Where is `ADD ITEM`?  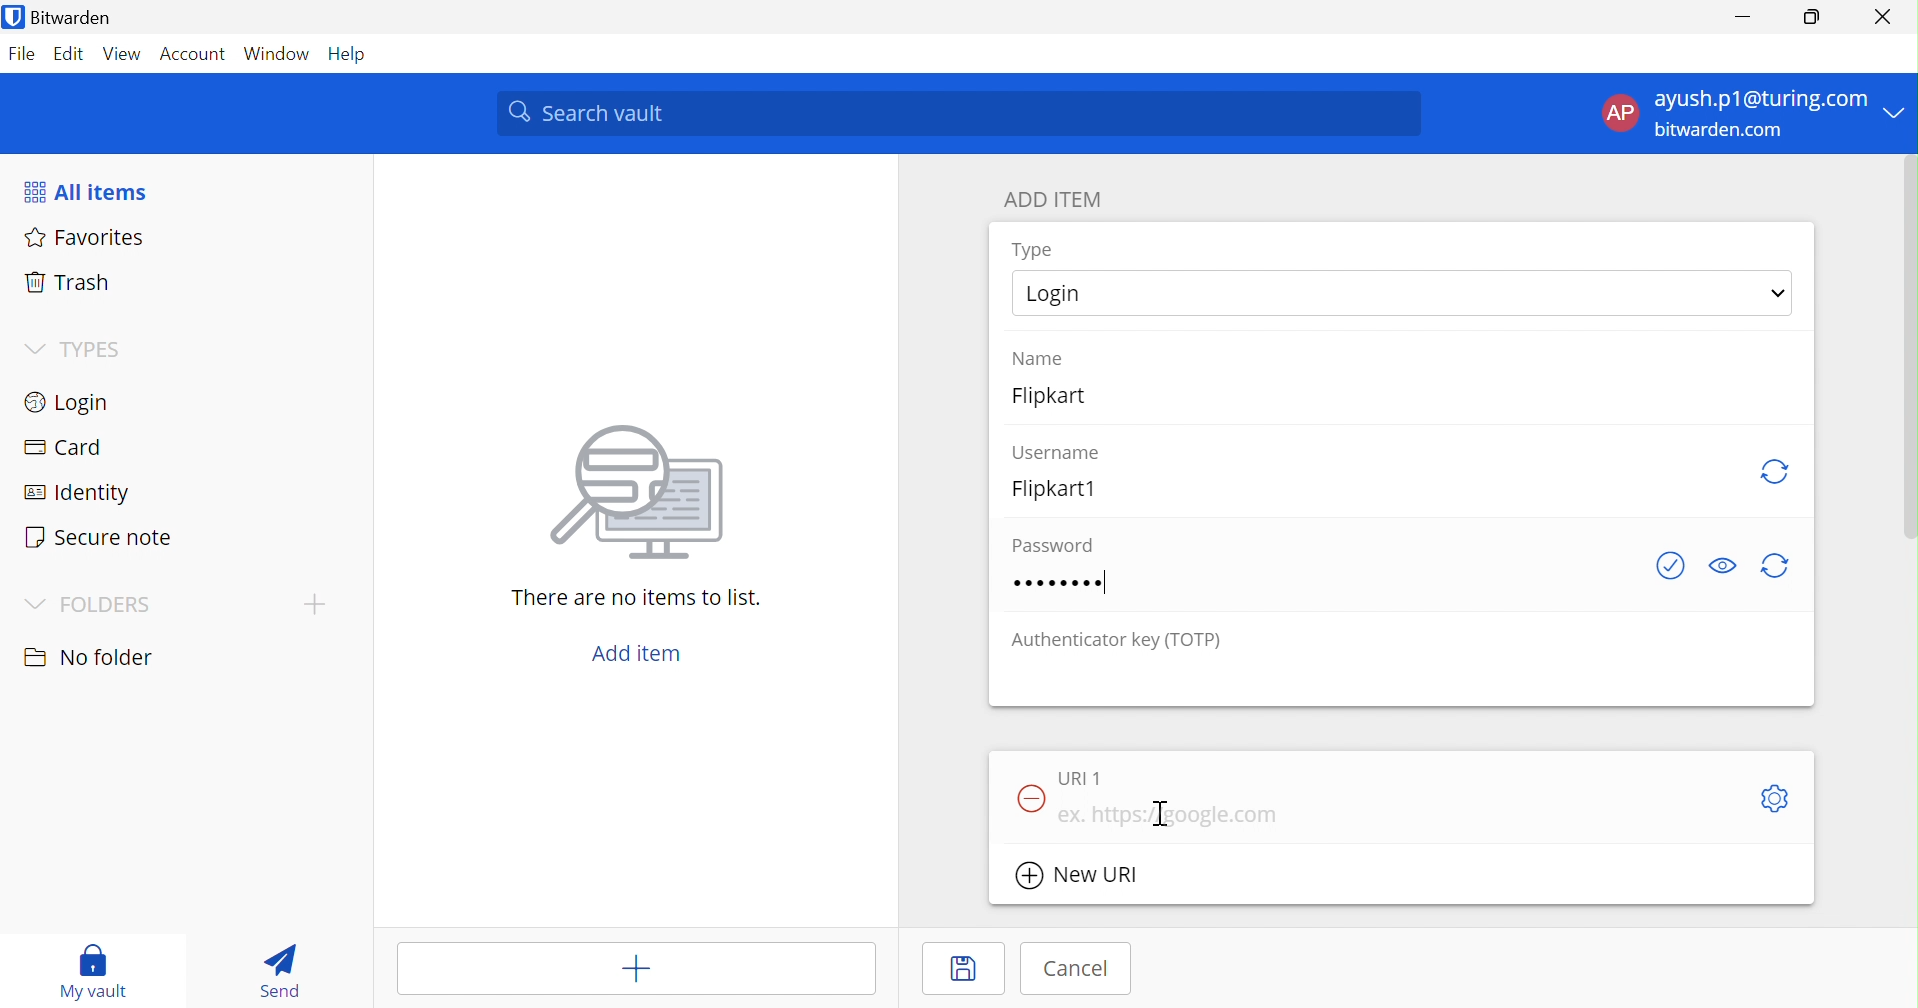 ADD ITEM is located at coordinates (1056, 202).